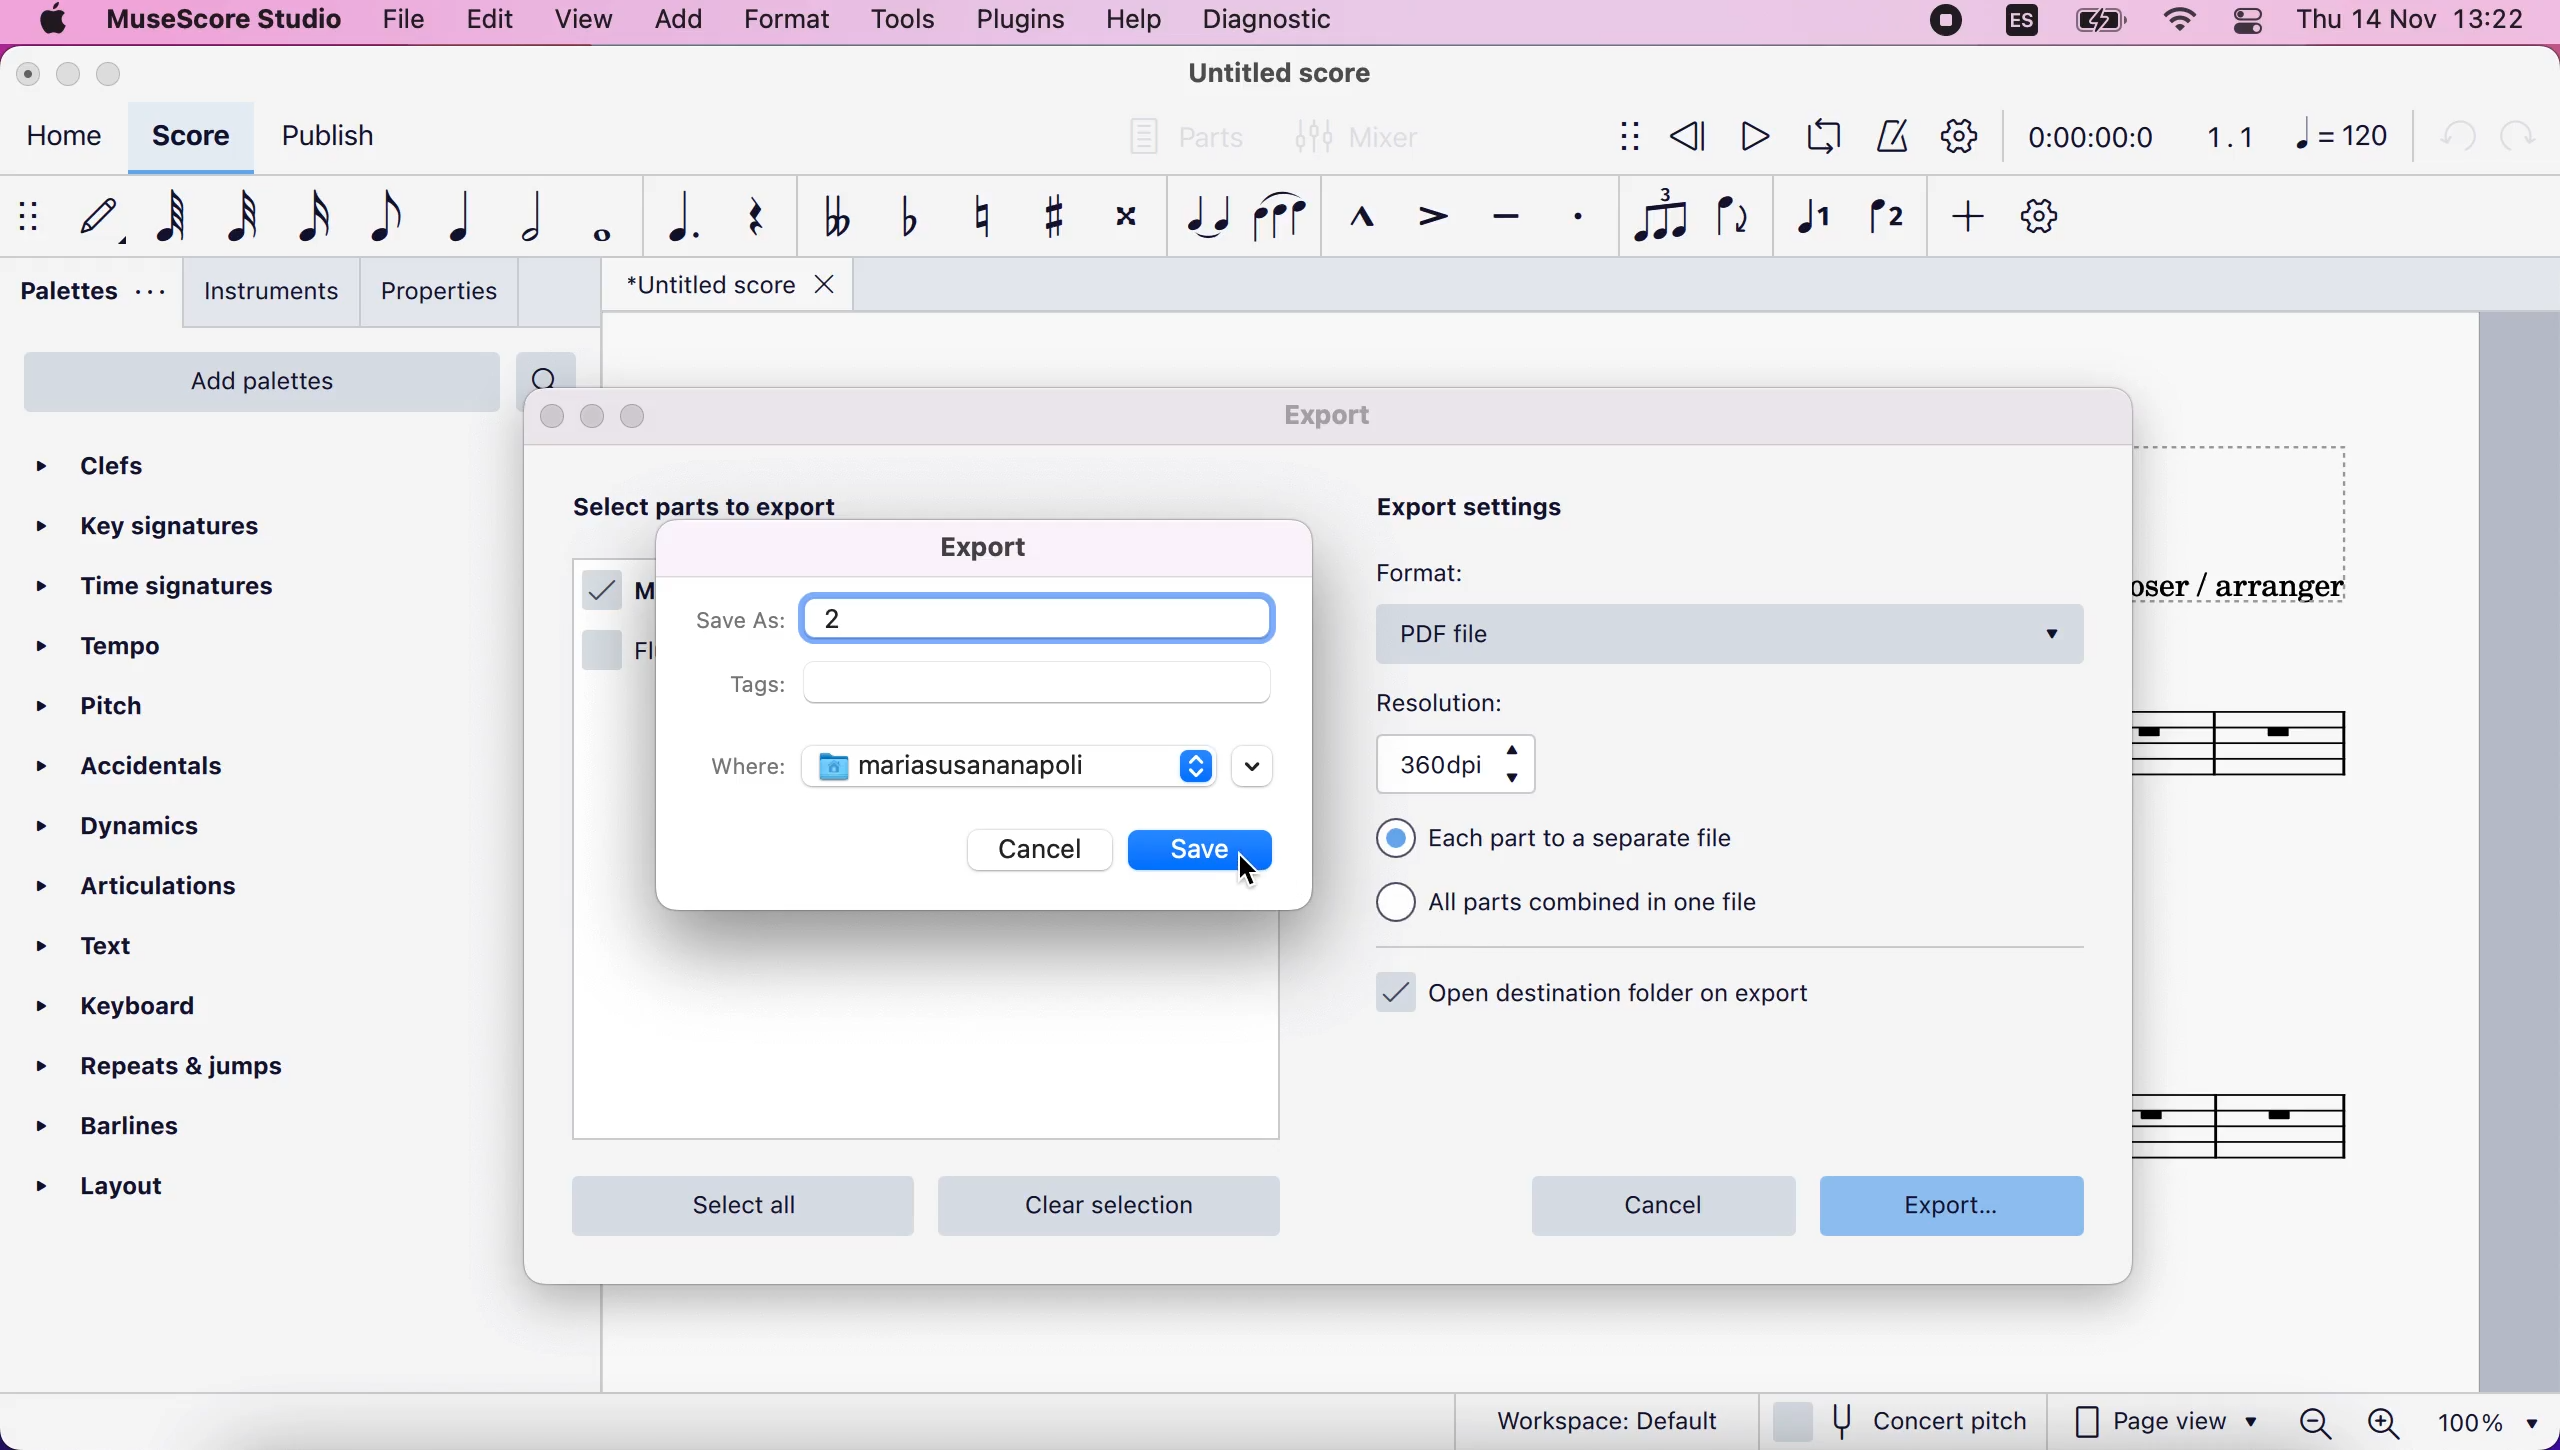 Image resolution: width=2560 pixels, height=1450 pixels. Describe the element at coordinates (238, 215) in the screenshot. I see `32nd note` at that location.